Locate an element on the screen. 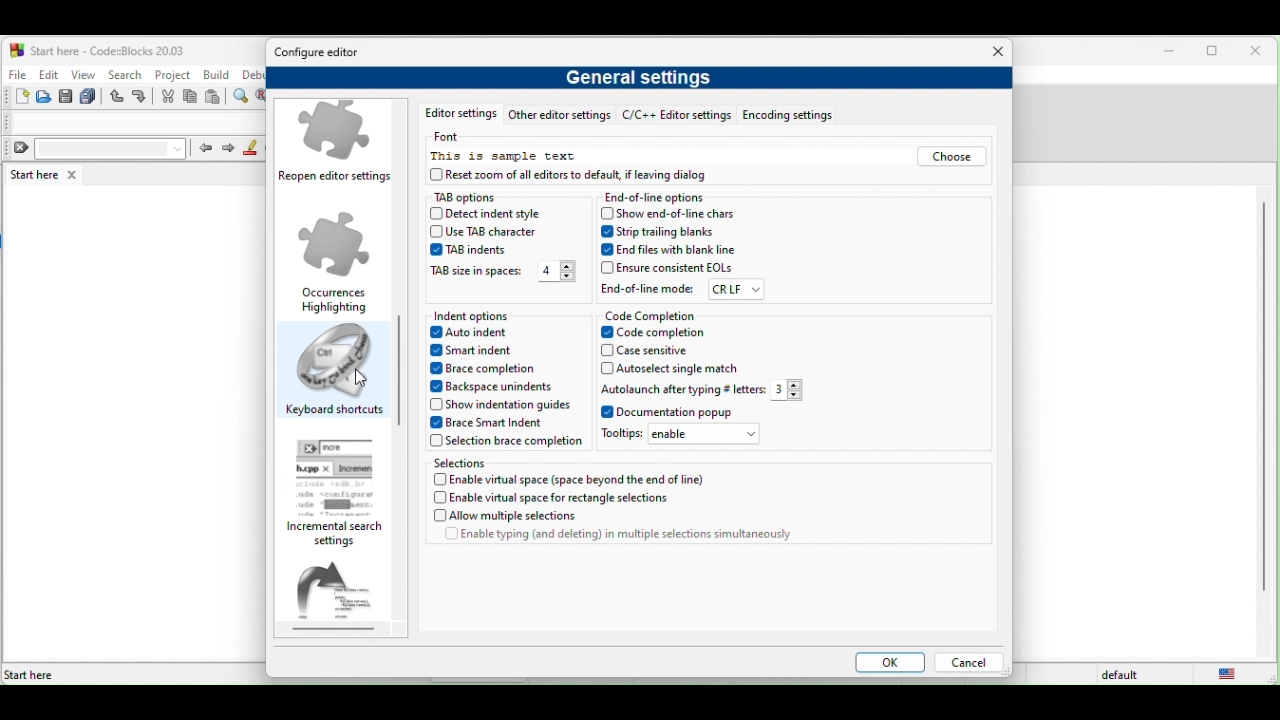 The height and width of the screenshot is (720, 1280). code completion is located at coordinates (670, 333).